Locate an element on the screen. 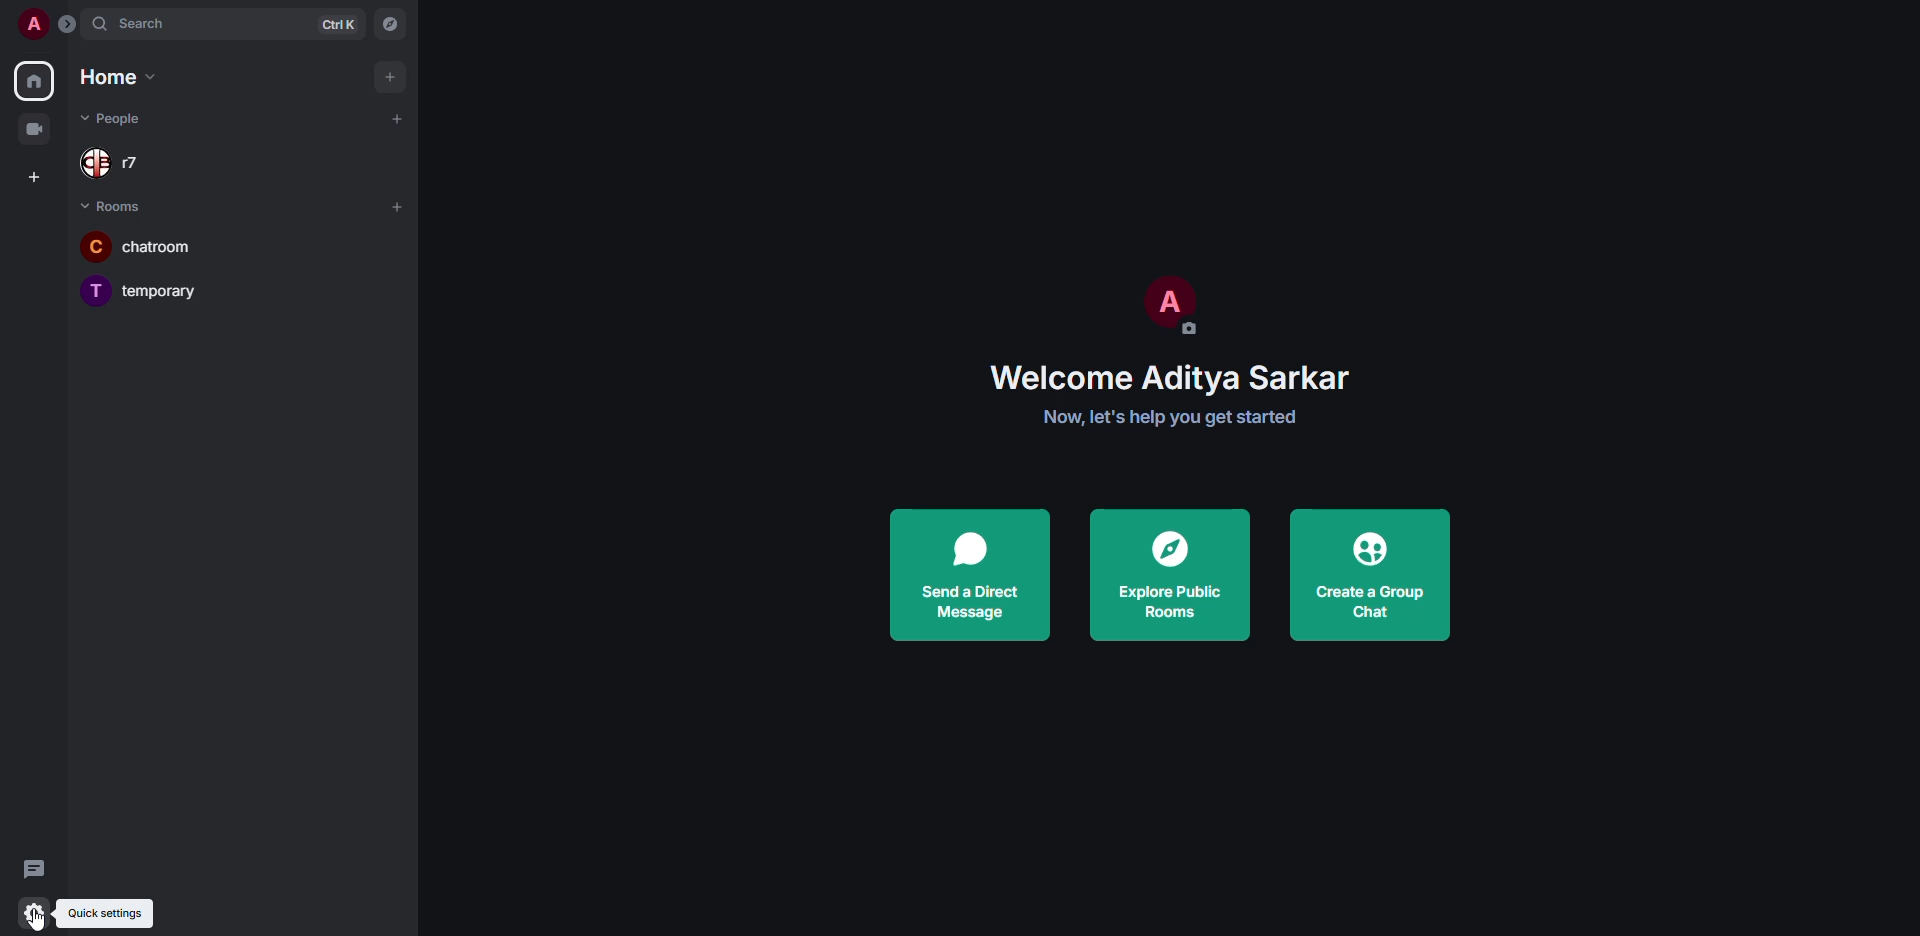  cursor is located at coordinates (42, 919).